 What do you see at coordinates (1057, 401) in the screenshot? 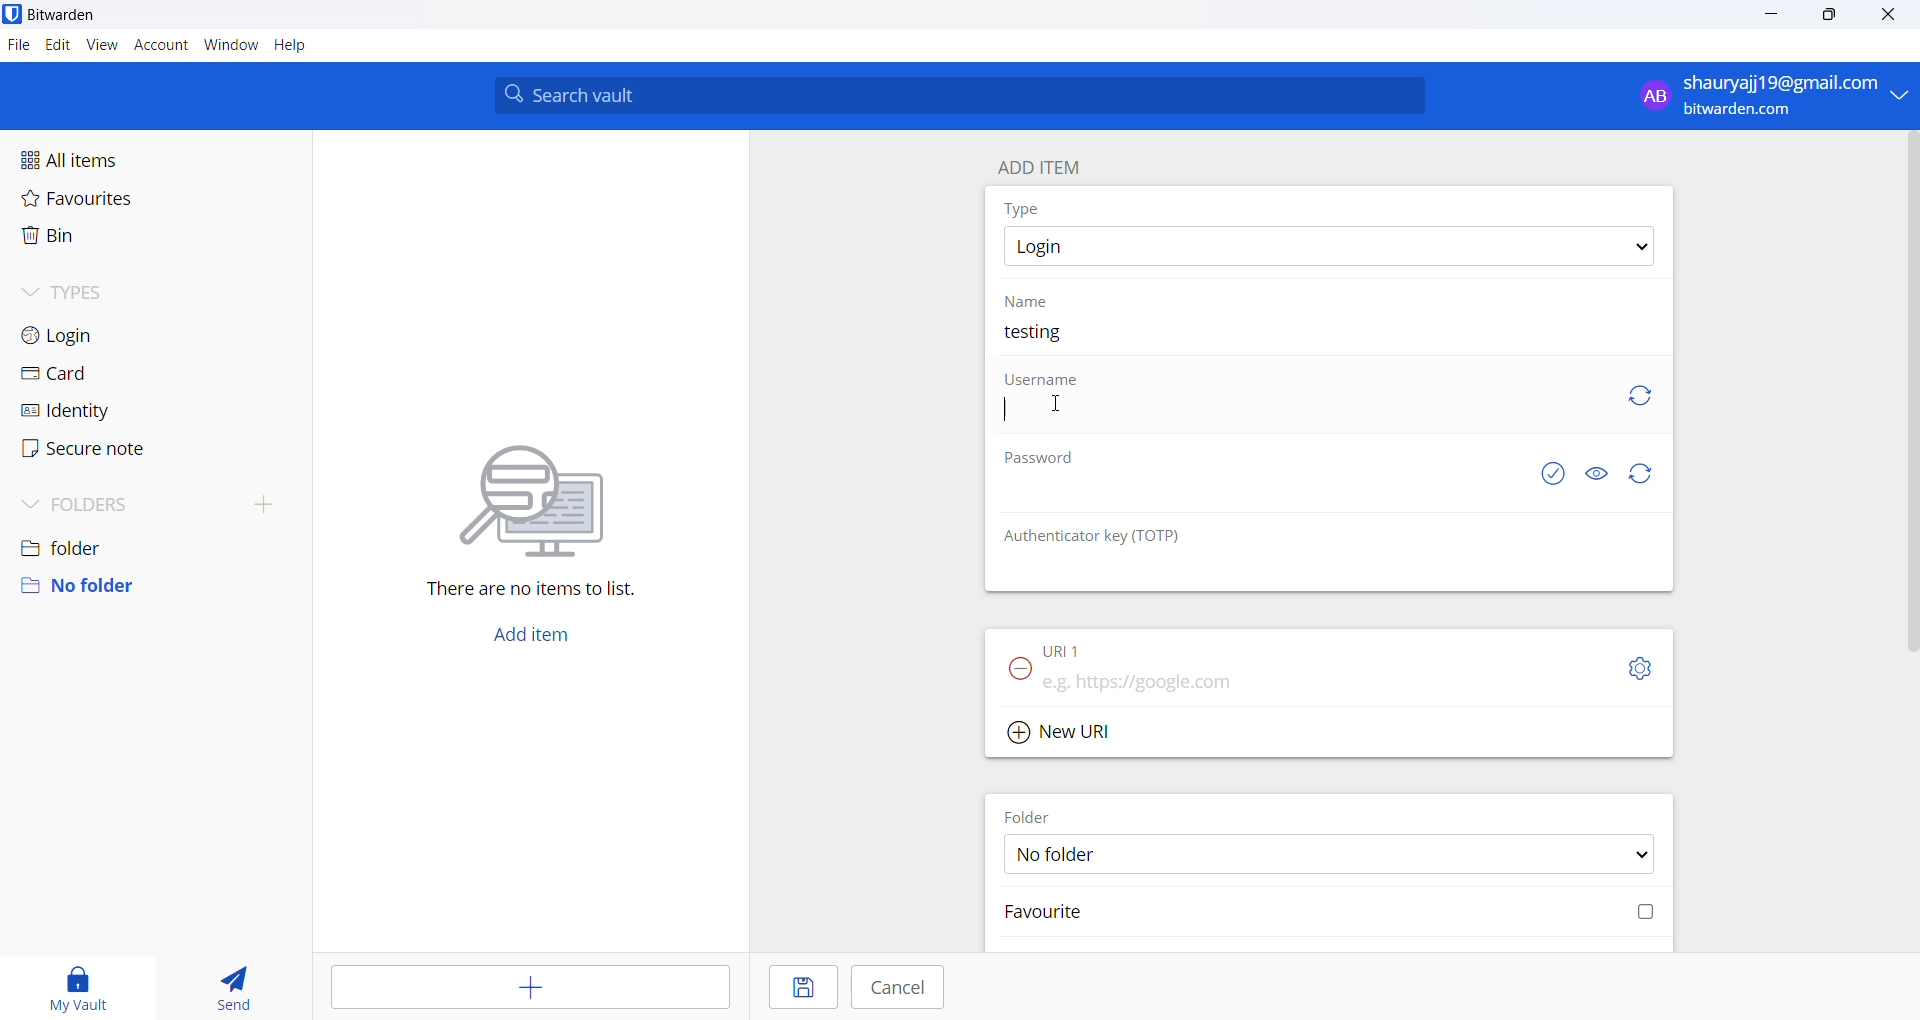
I see `cursor` at bounding box center [1057, 401].